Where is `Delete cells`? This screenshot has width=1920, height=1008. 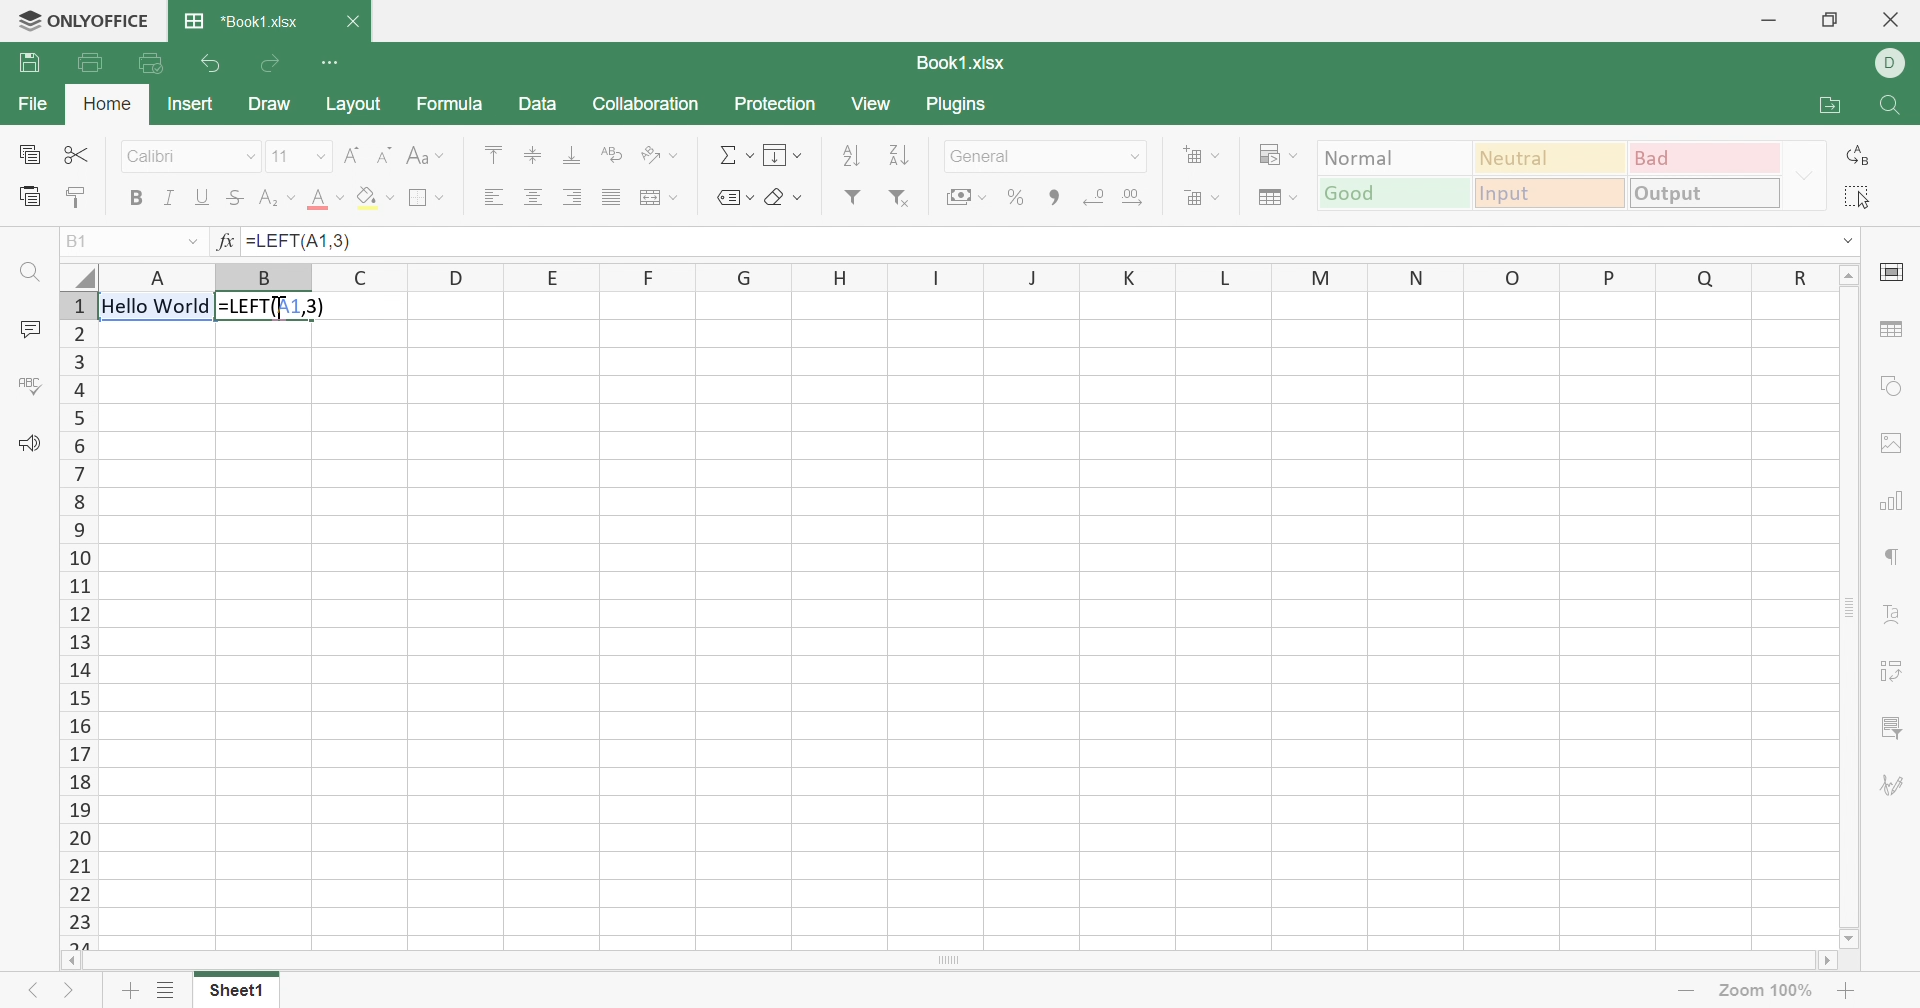 Delete cells is located at coordinates (1203, 197).